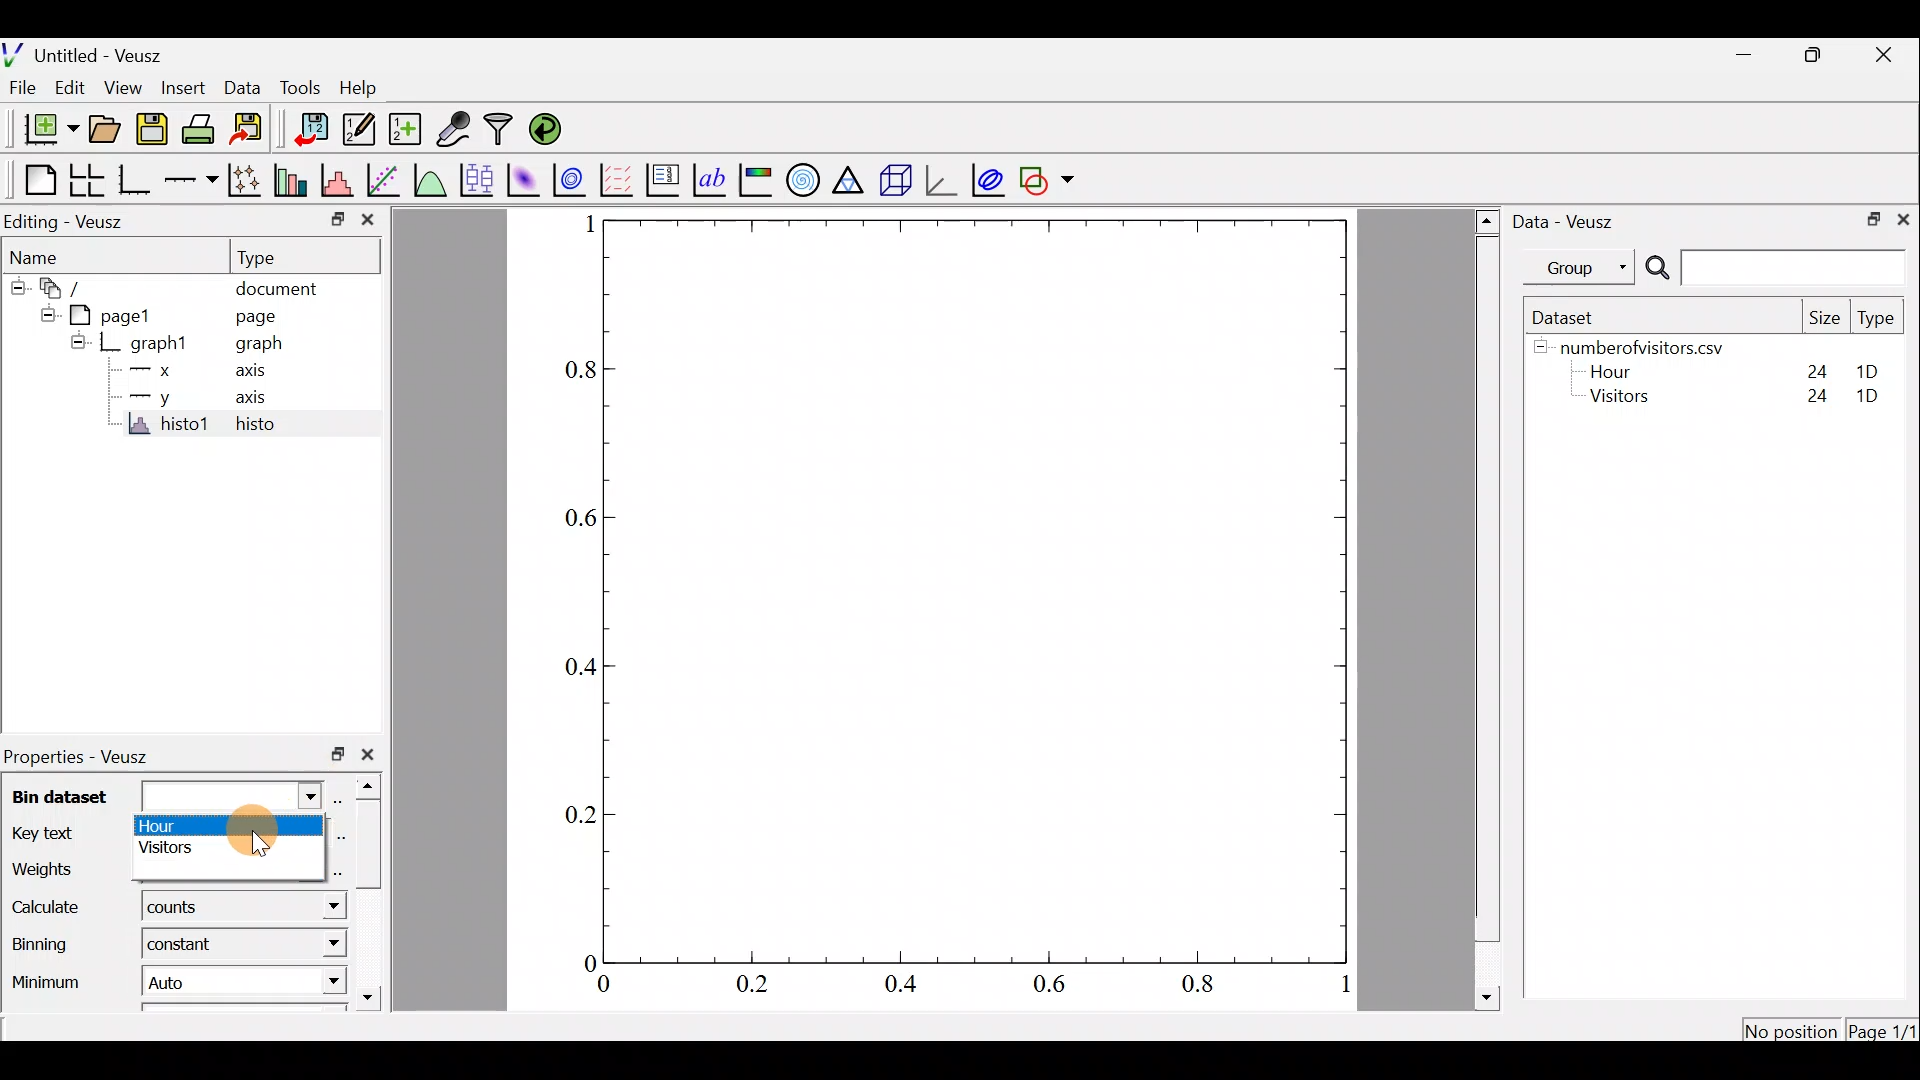  Describe the element at coordinates (1792, 1028) in the screenshot. I see `No position` at that location.